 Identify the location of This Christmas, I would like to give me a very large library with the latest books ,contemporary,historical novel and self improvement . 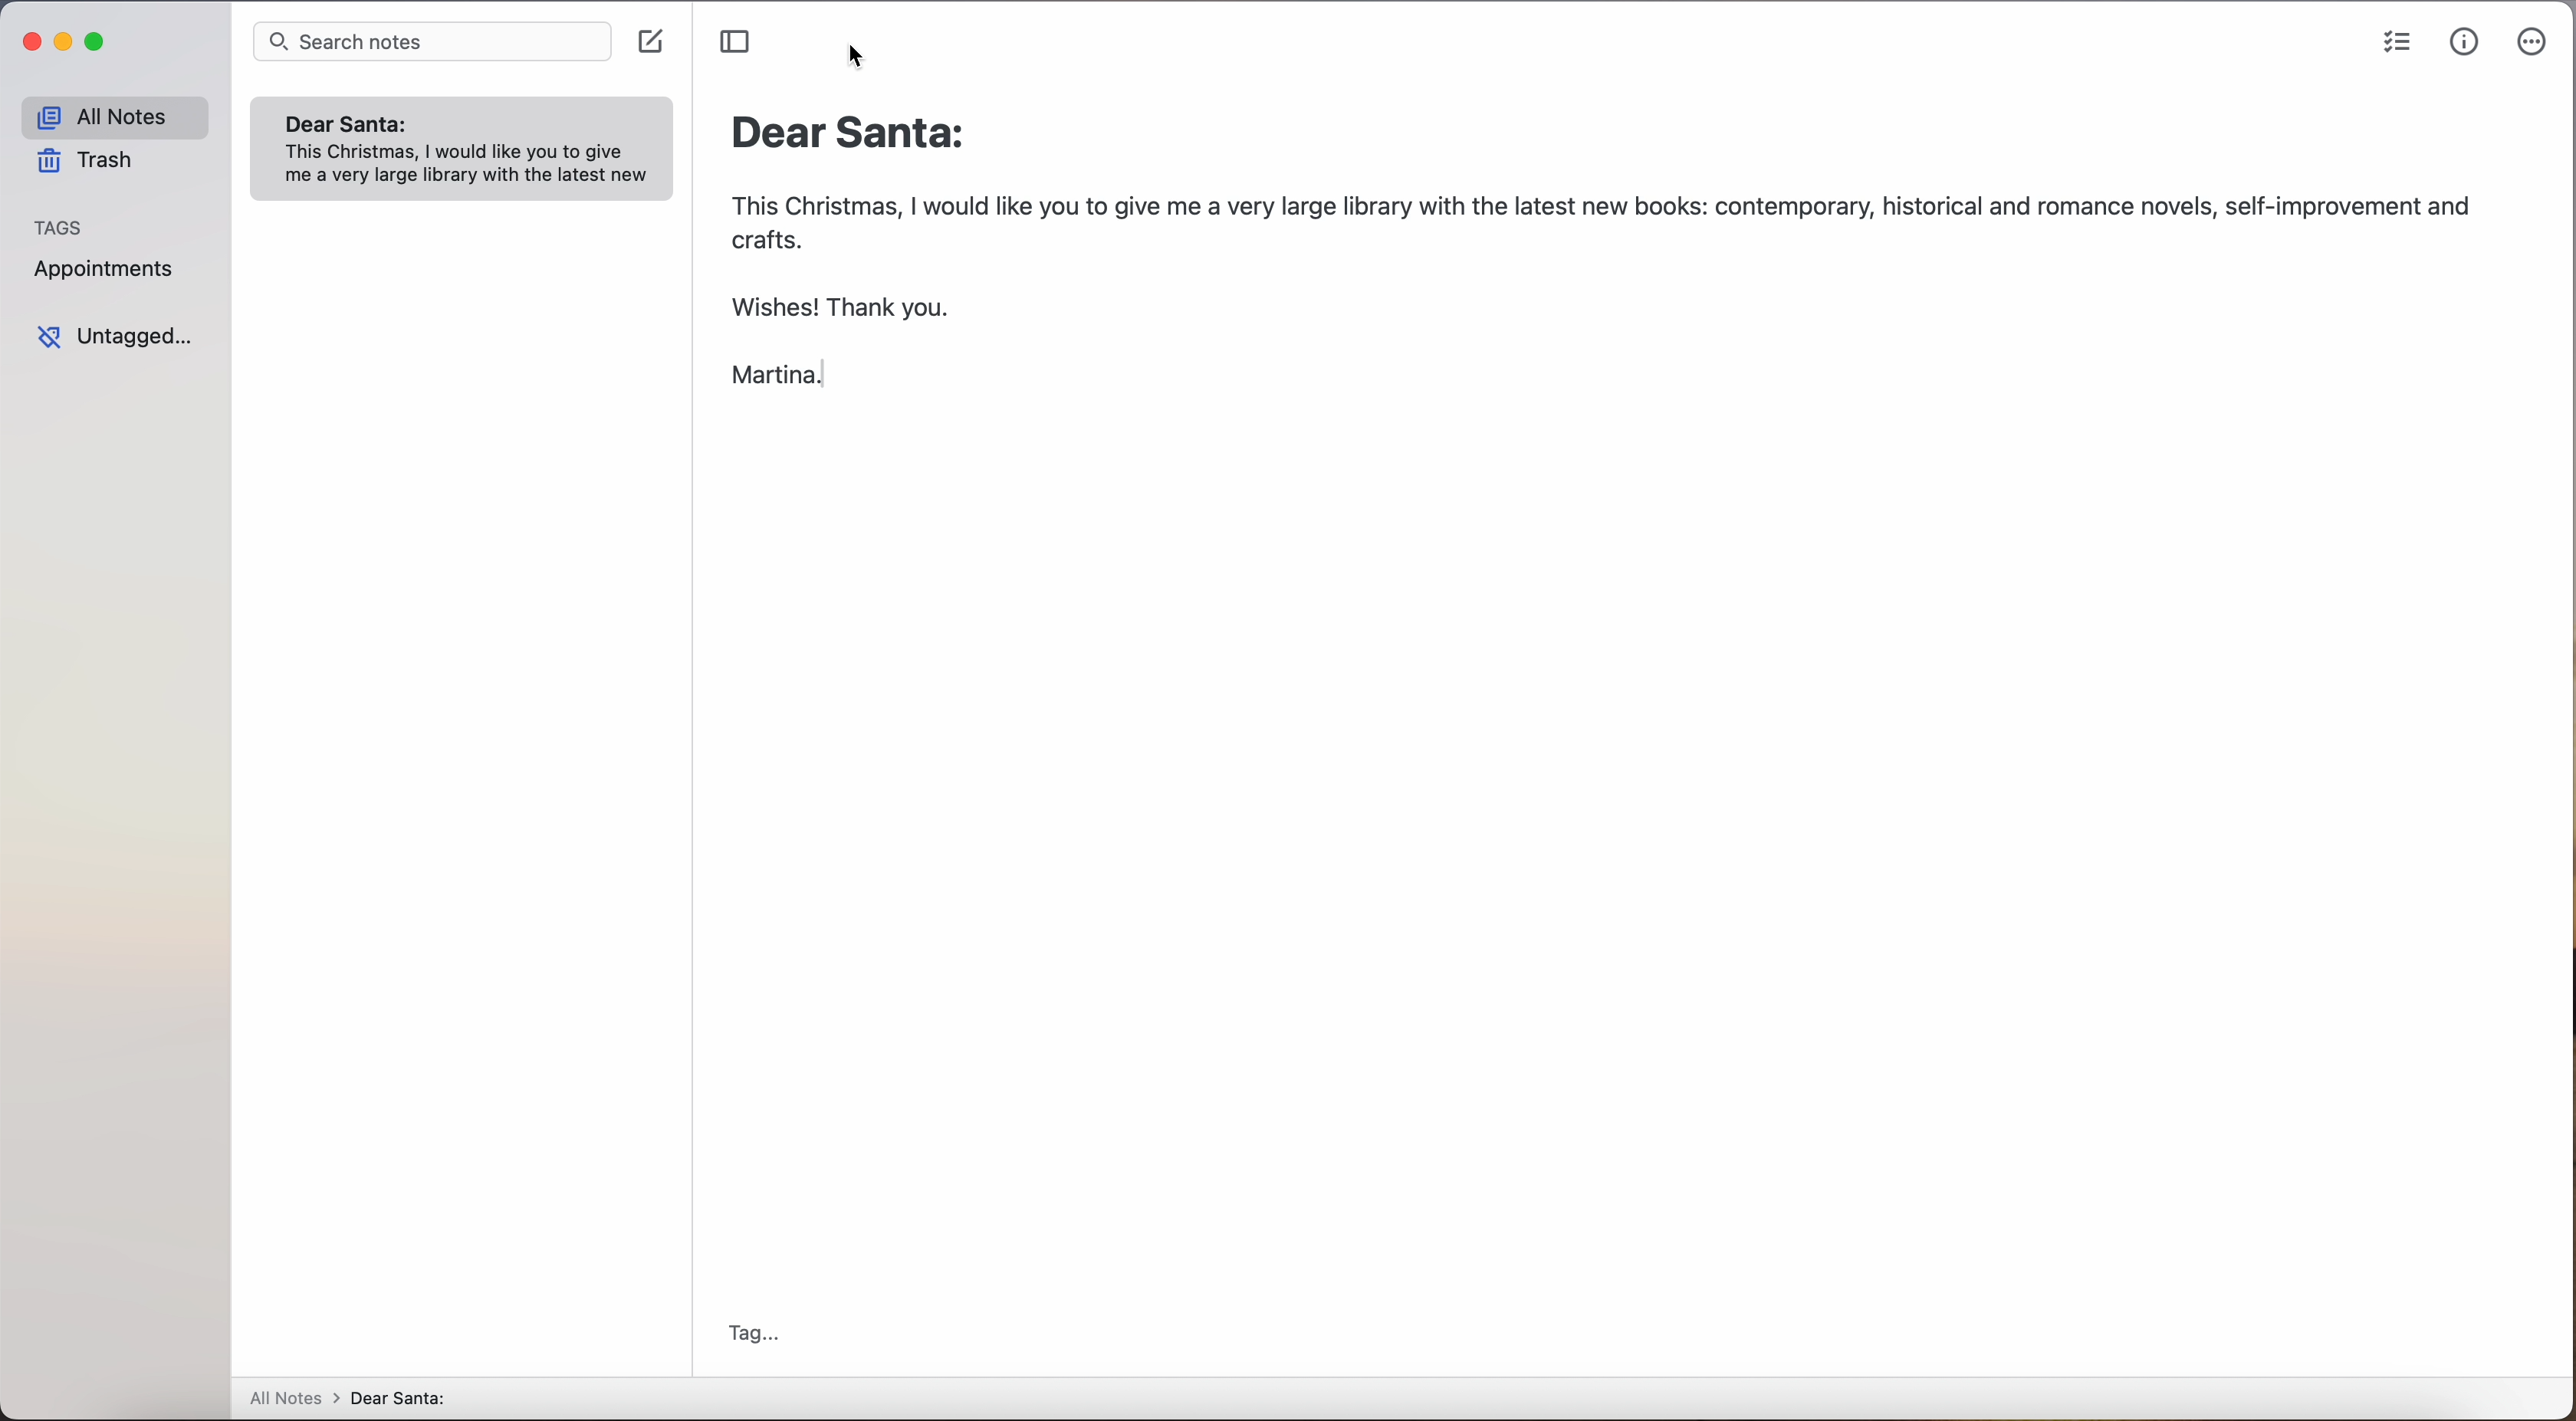
(1597, 294).